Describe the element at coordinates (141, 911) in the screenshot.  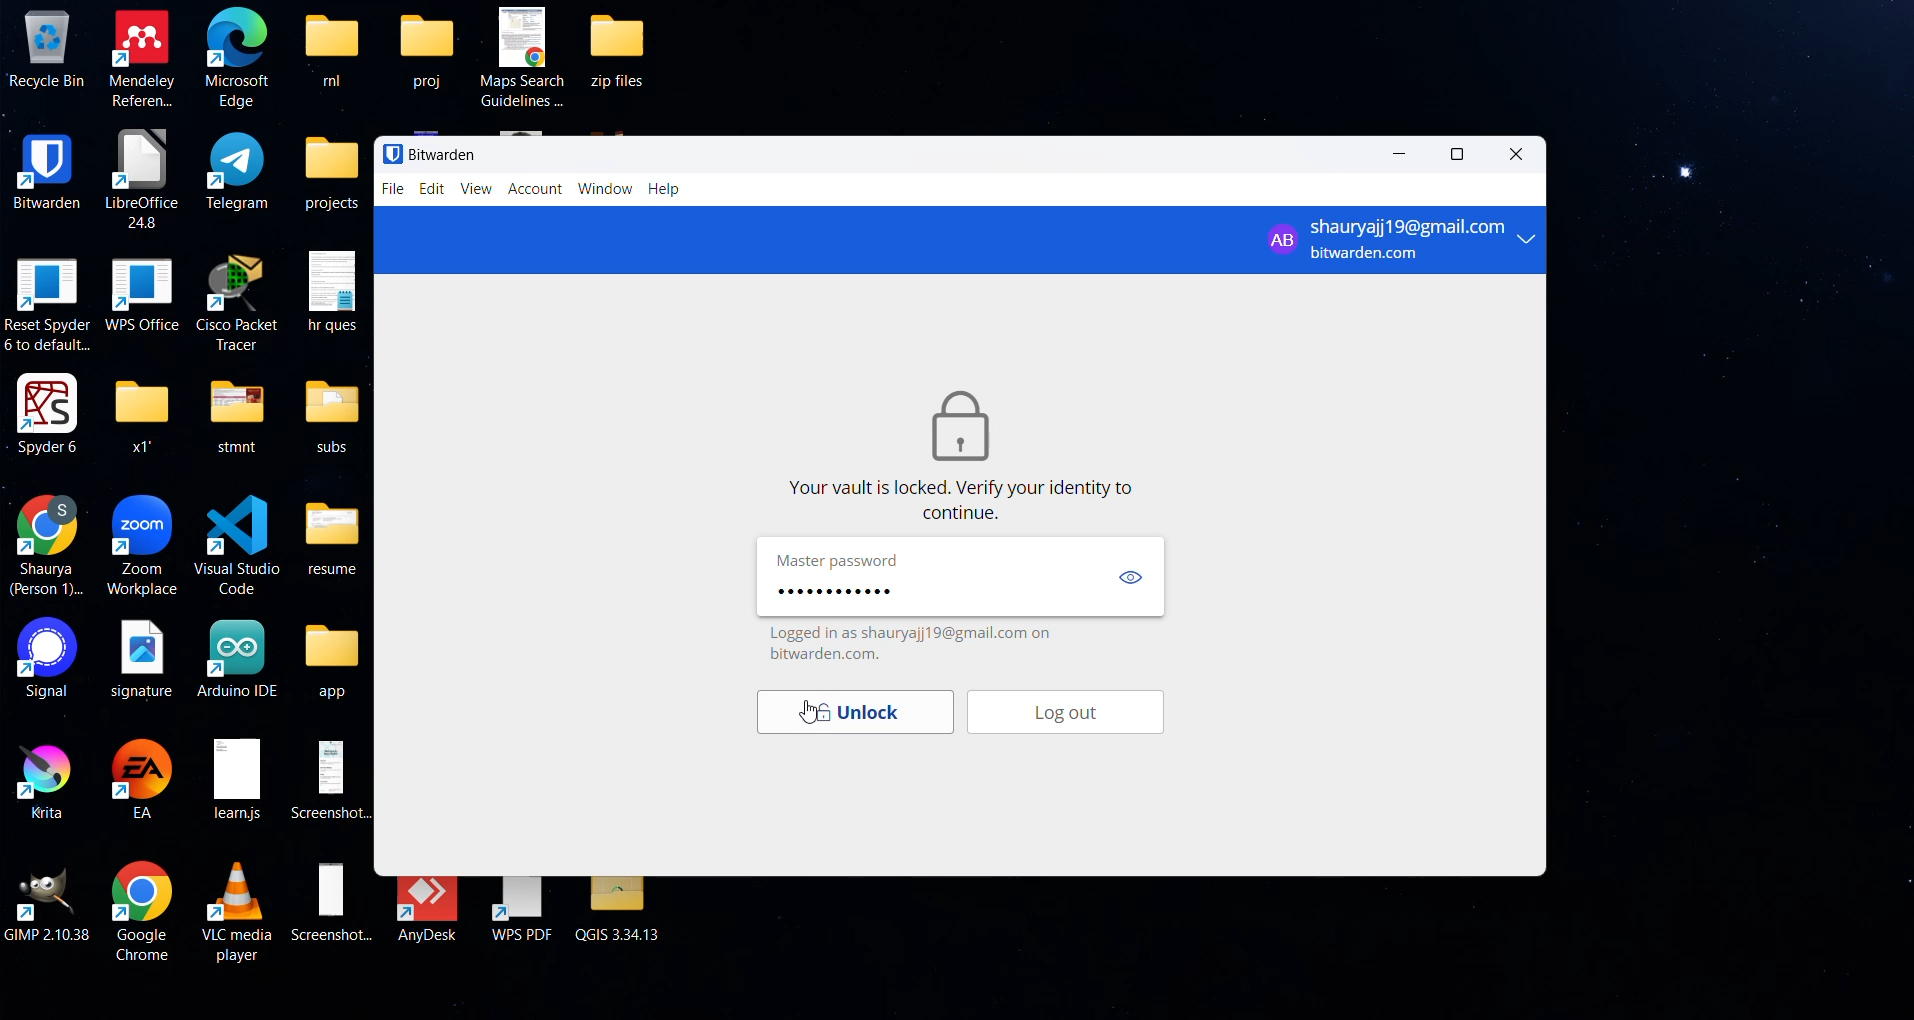
I see `Google Chrome` at that location.